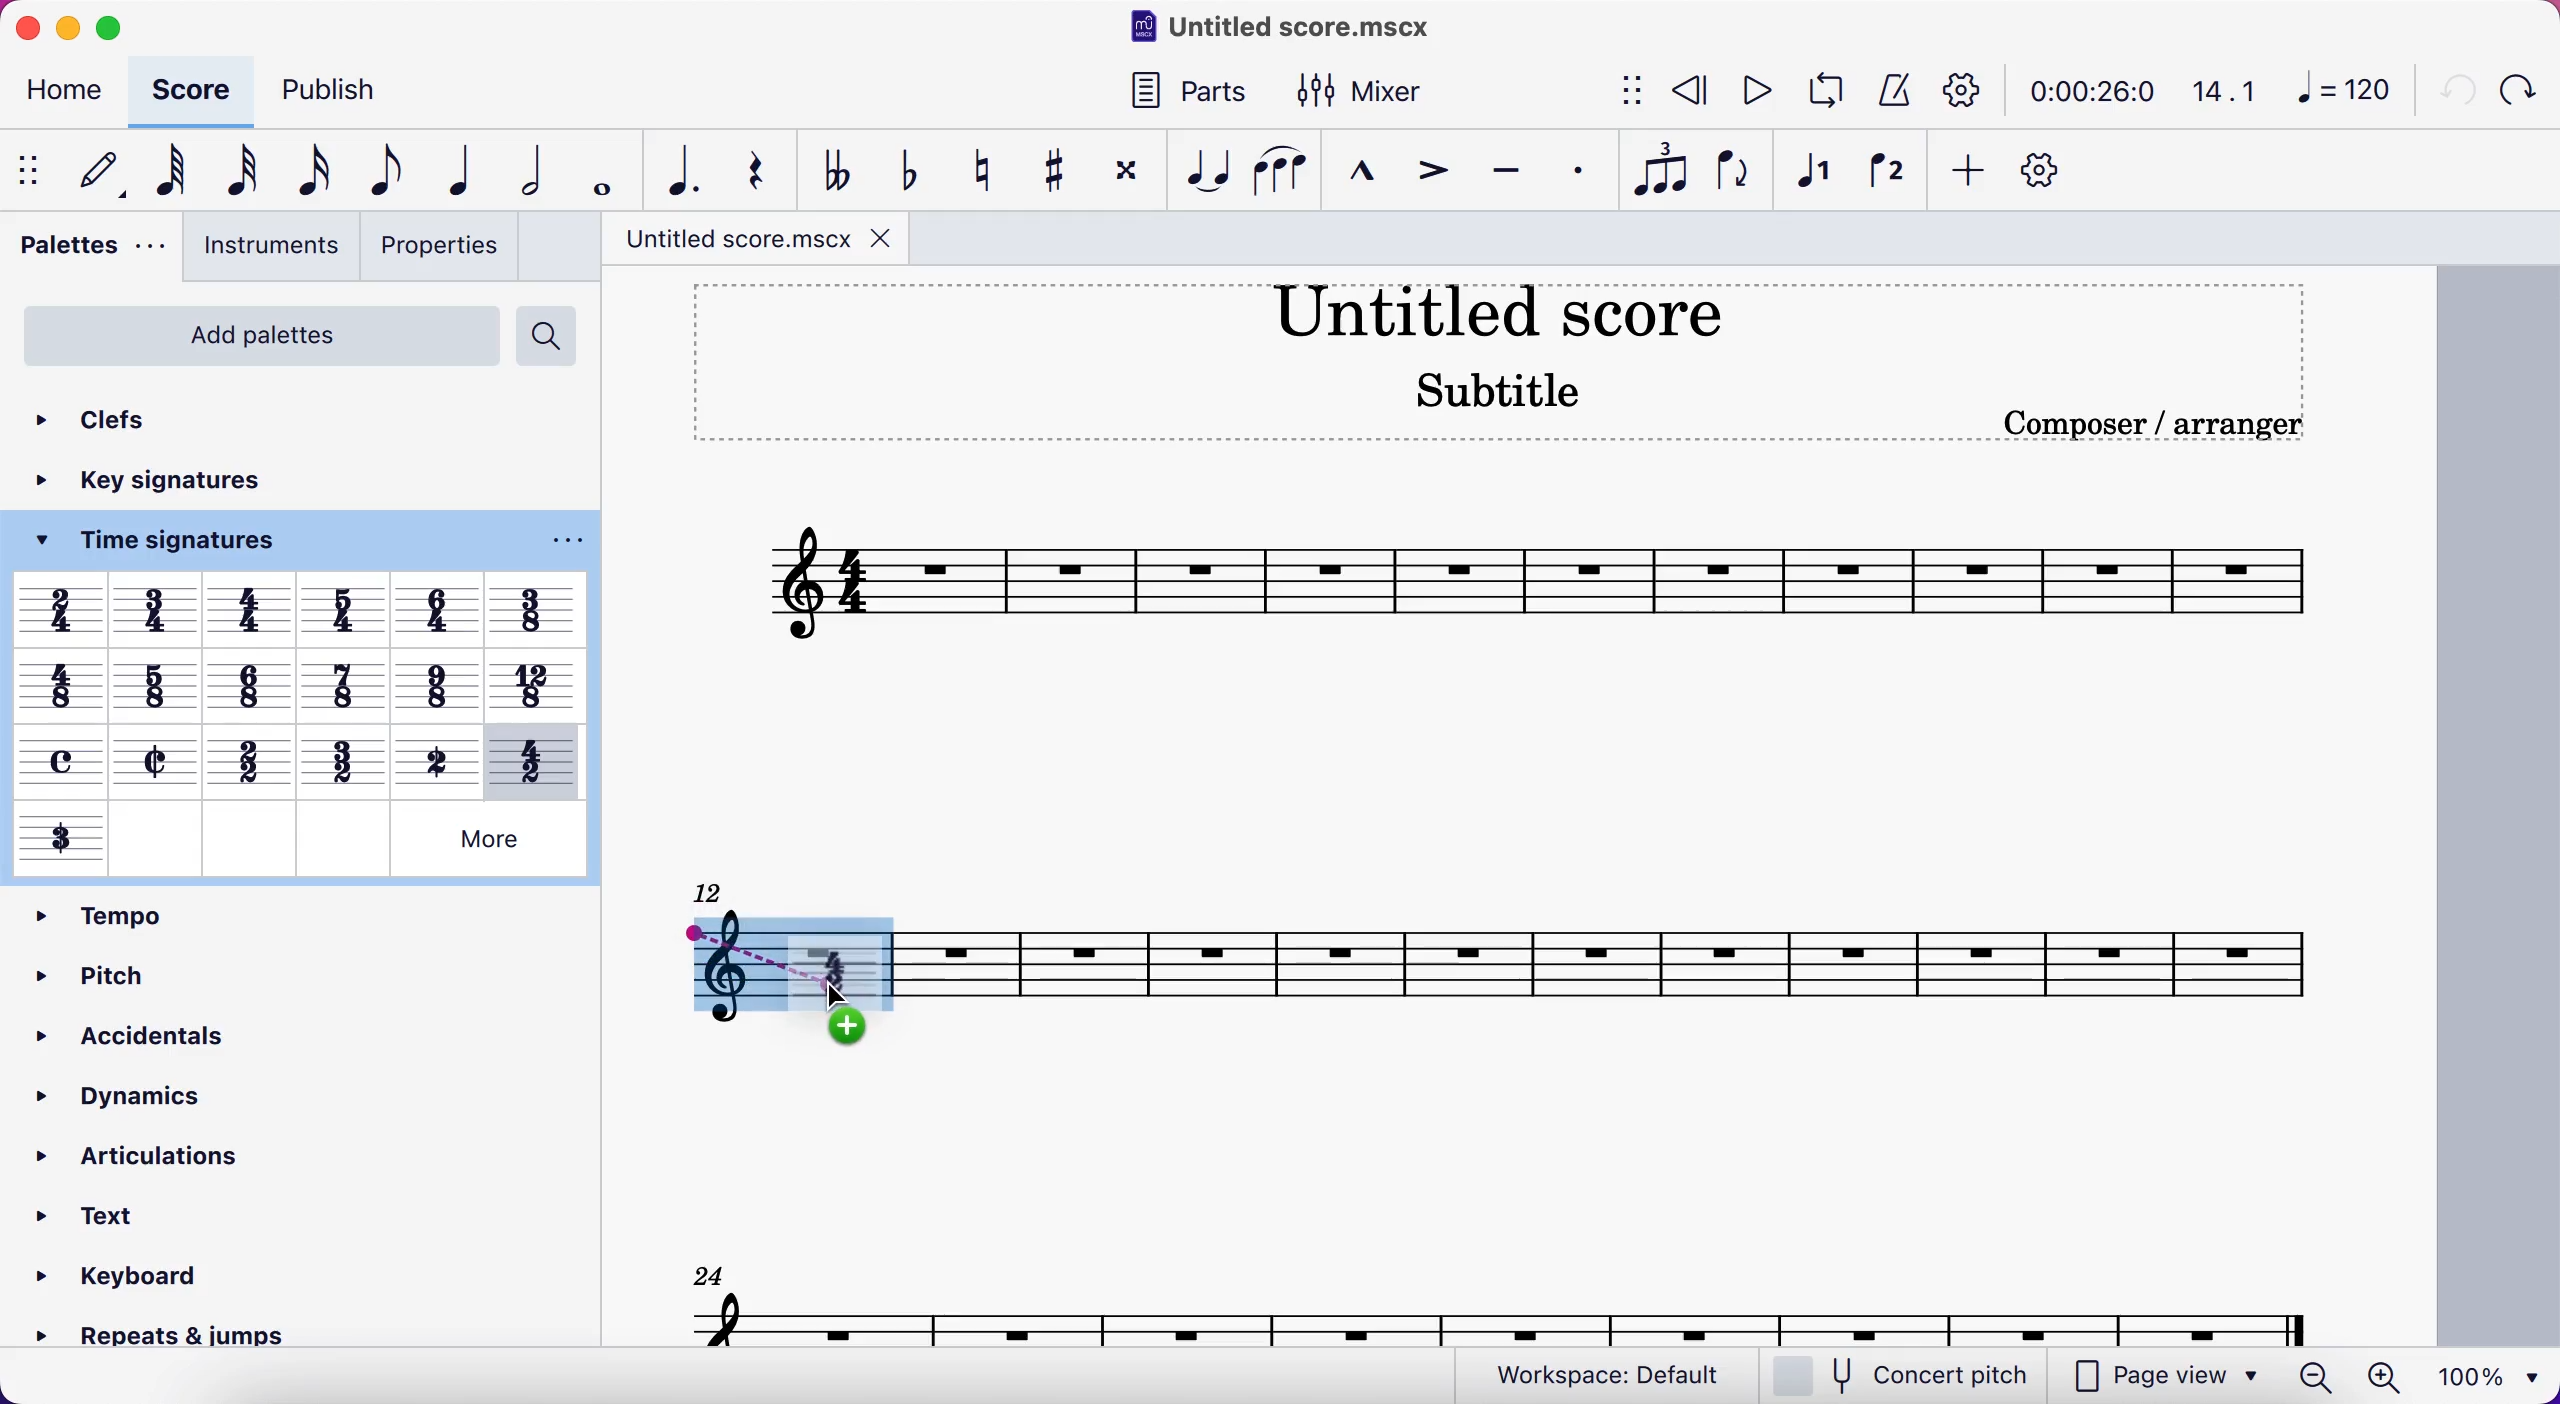 The height and width of the screenshot is (1404, 2560). Describe the element at coordinates (159, 761) in the screenshot. I see `` at that location.